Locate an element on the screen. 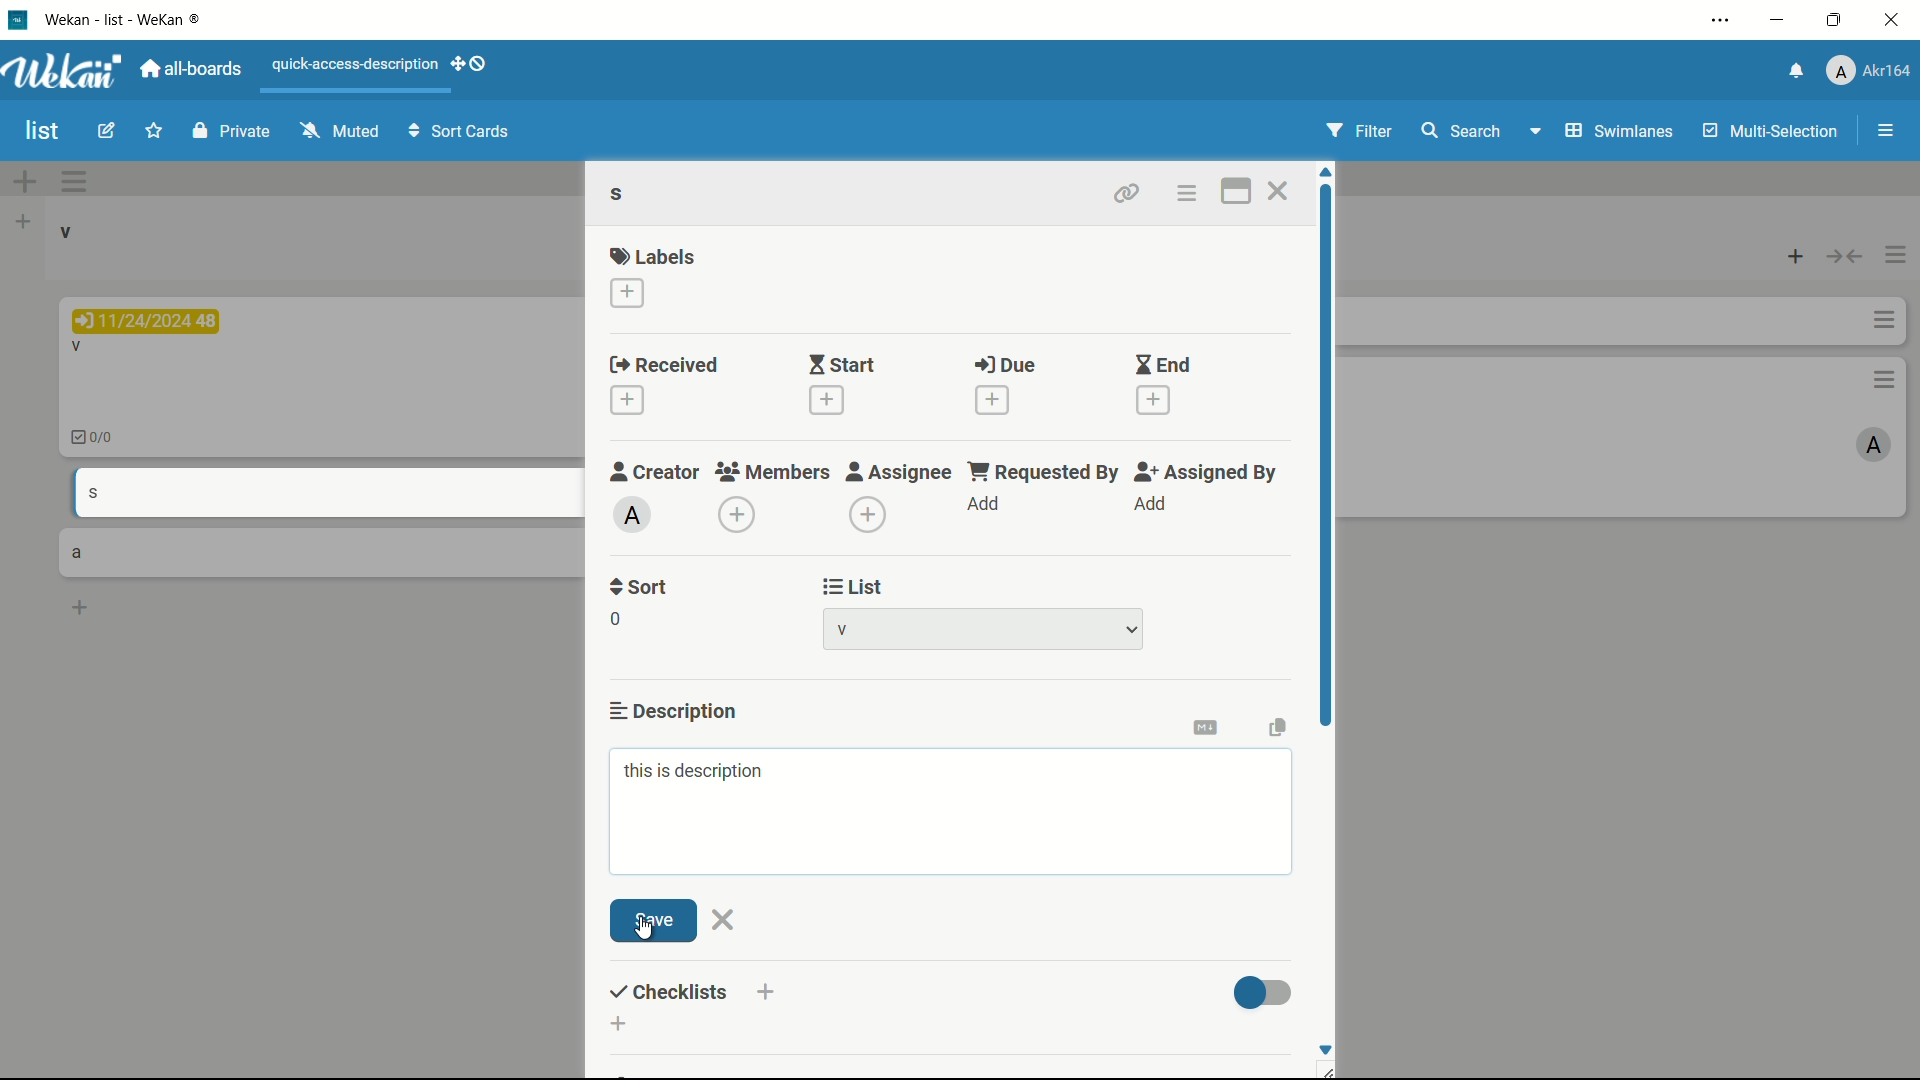 Image resolution: width=1920 pixels, height=1080 pixels. sort is located at coordinates (639, 589).